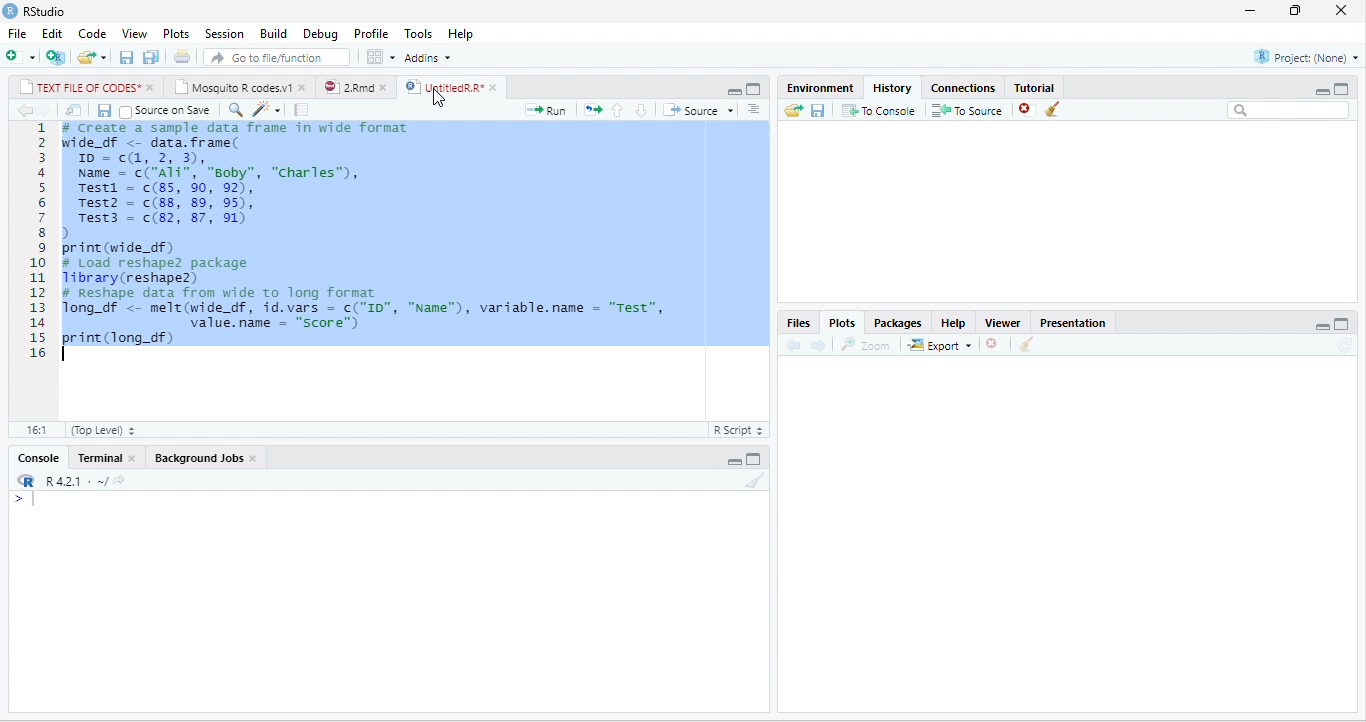  I want to click on search, so click(235, 110).